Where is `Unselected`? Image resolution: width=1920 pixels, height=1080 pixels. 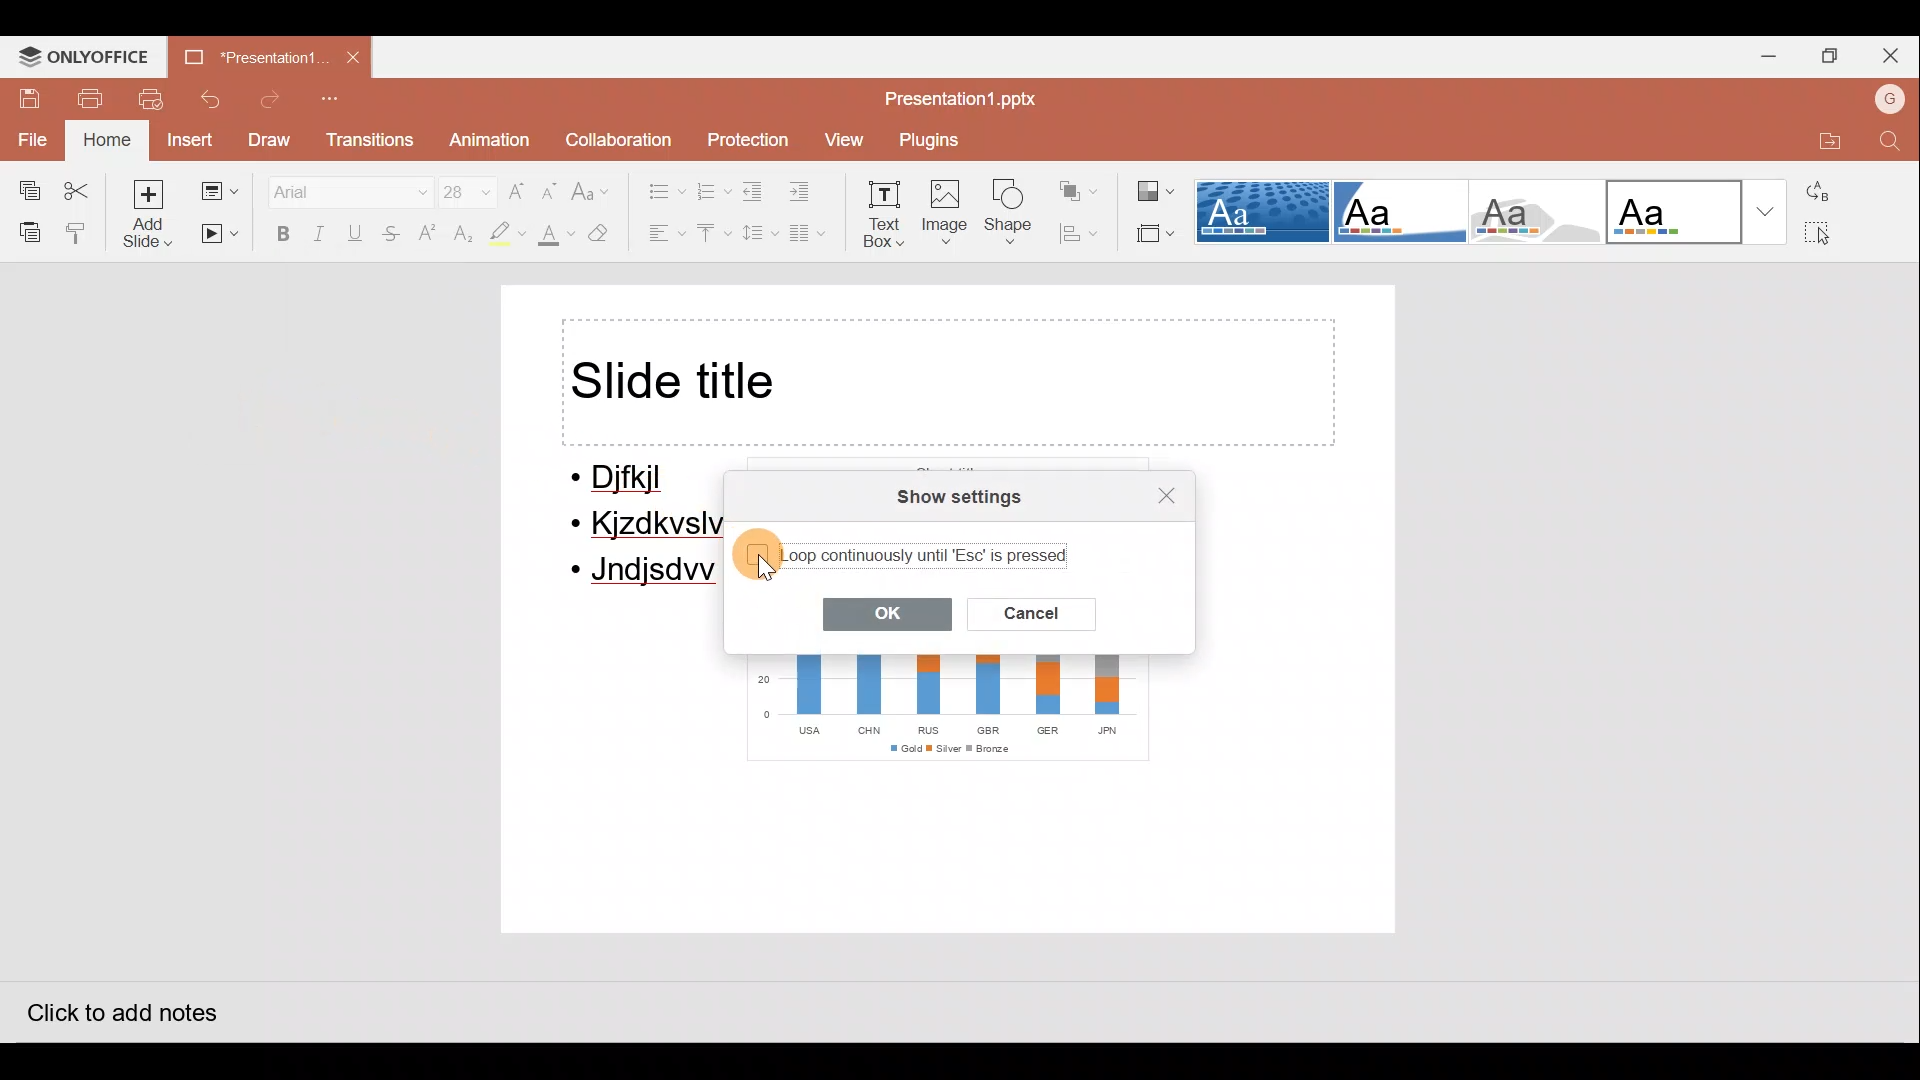 Unselected is located at coordinates (759, 555).